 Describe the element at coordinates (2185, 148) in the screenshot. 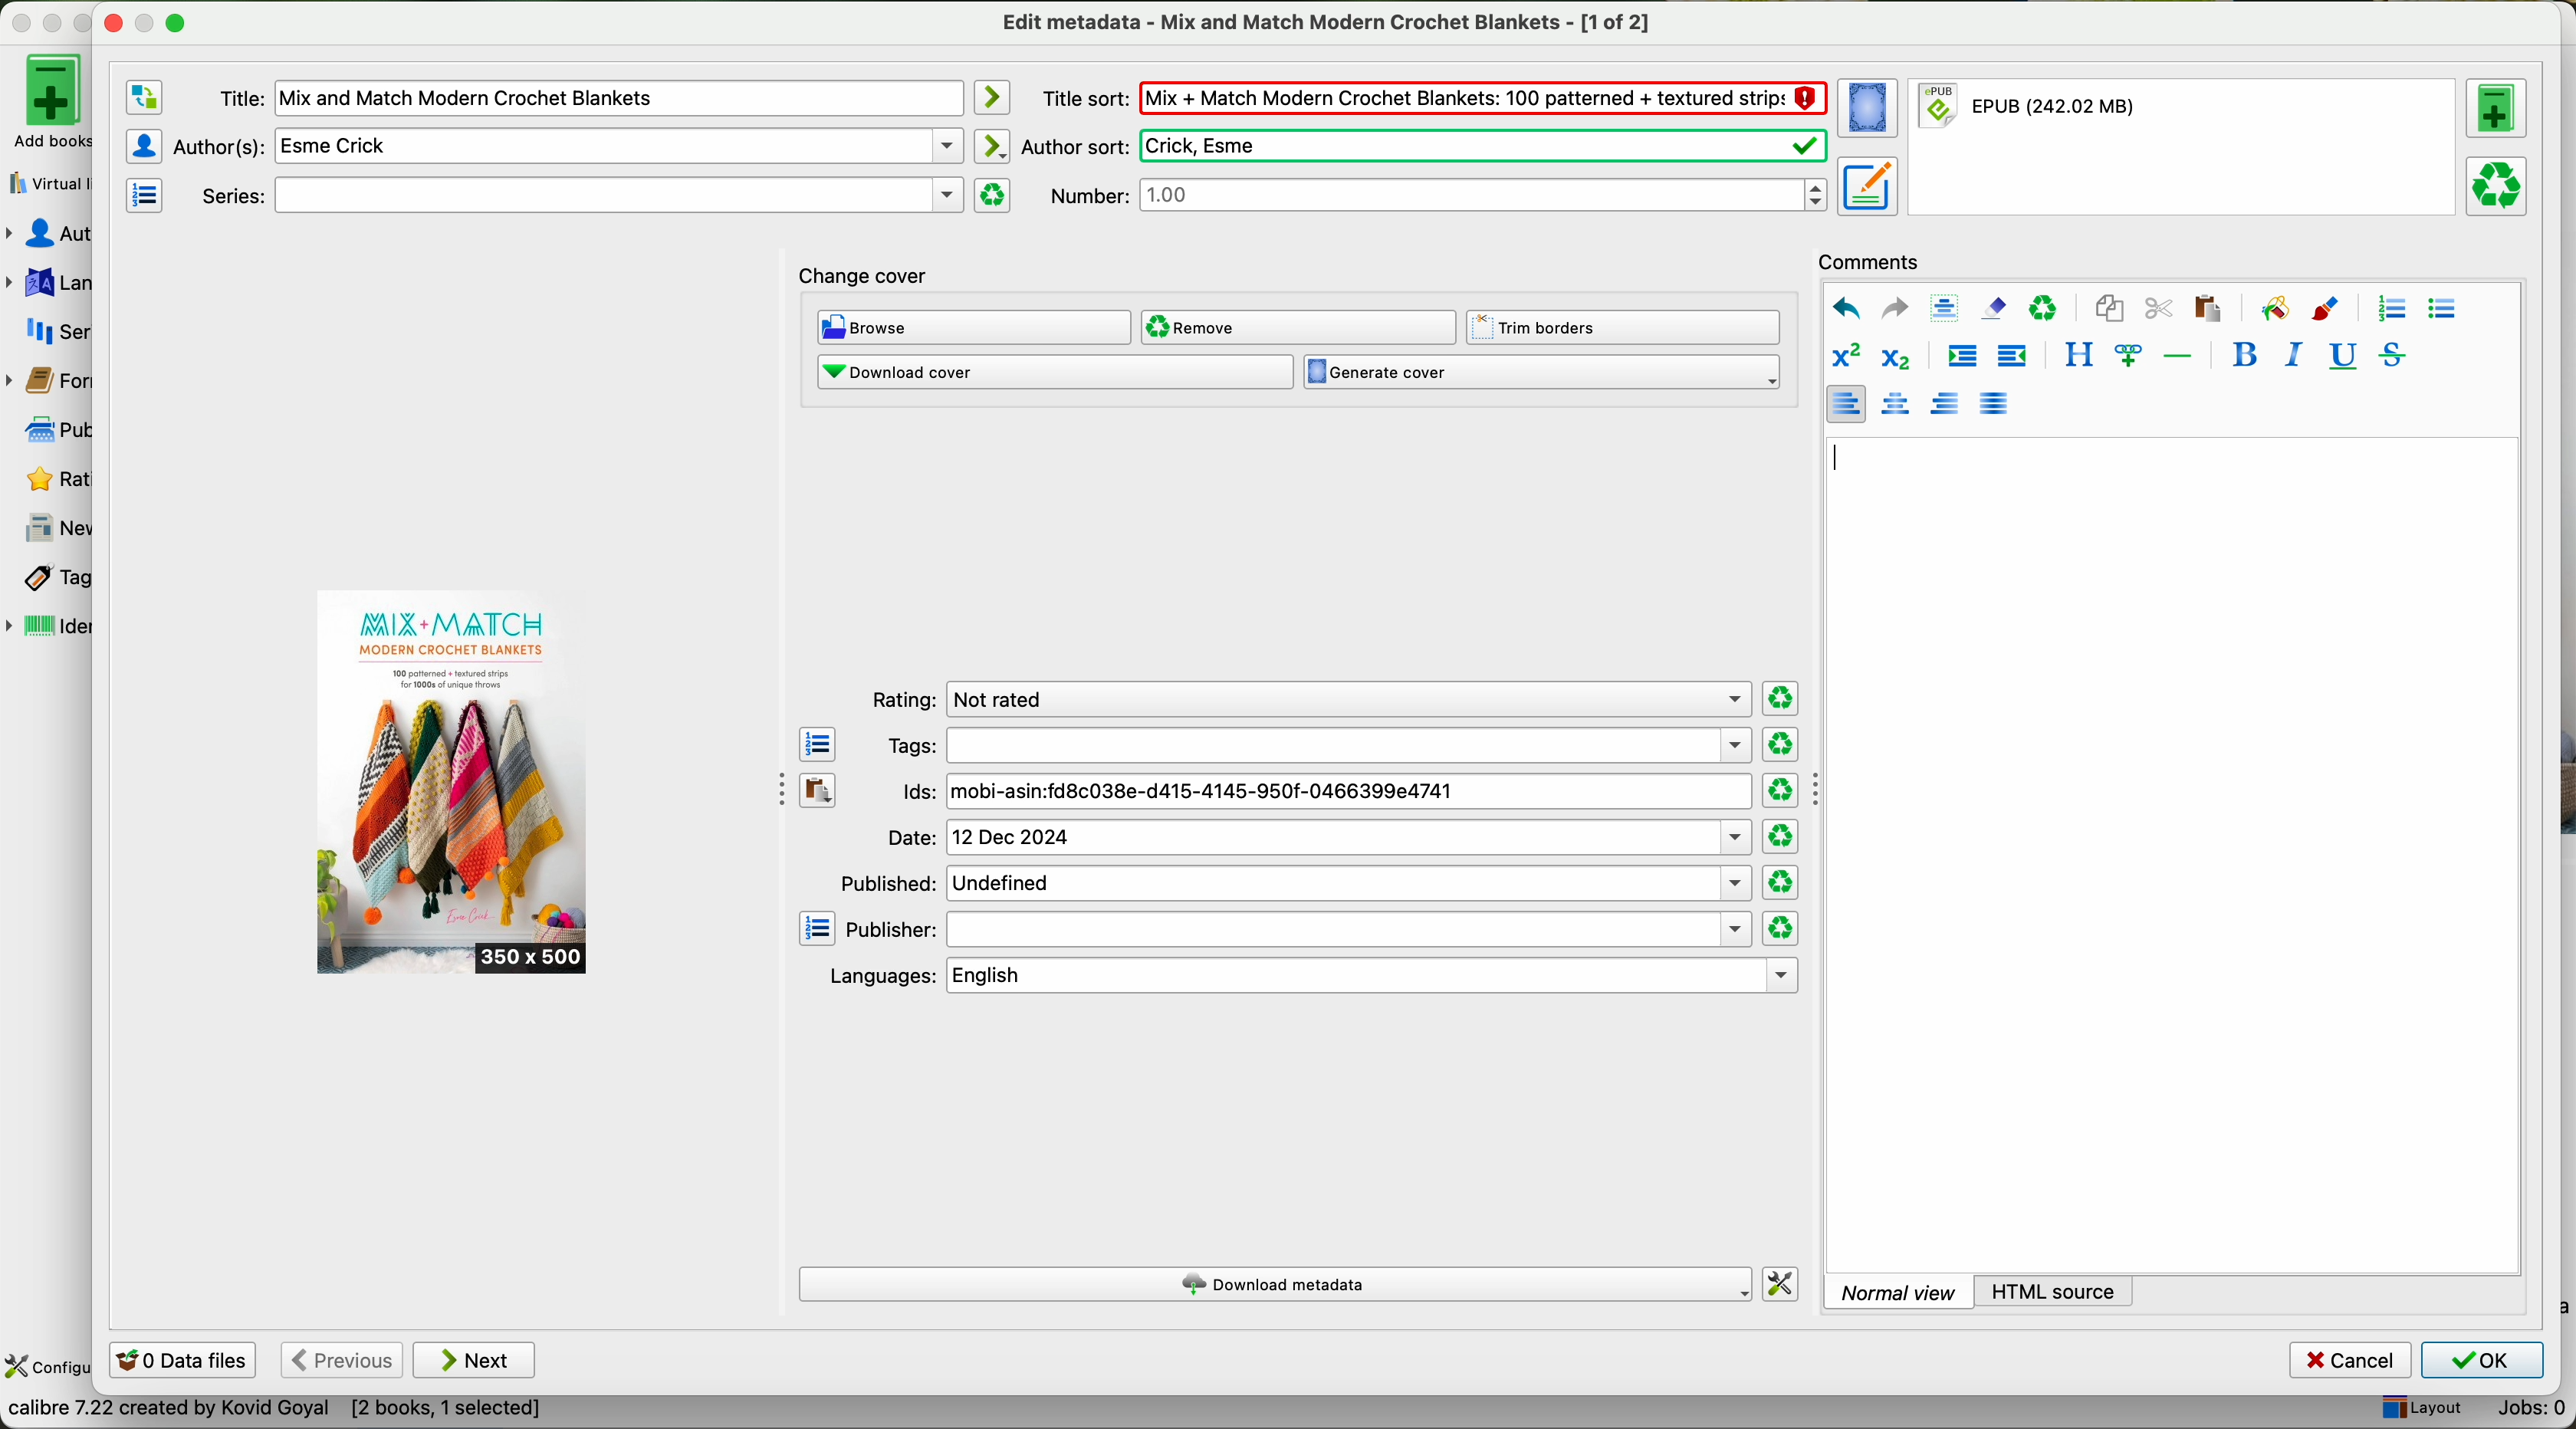

I see `format` at that location.